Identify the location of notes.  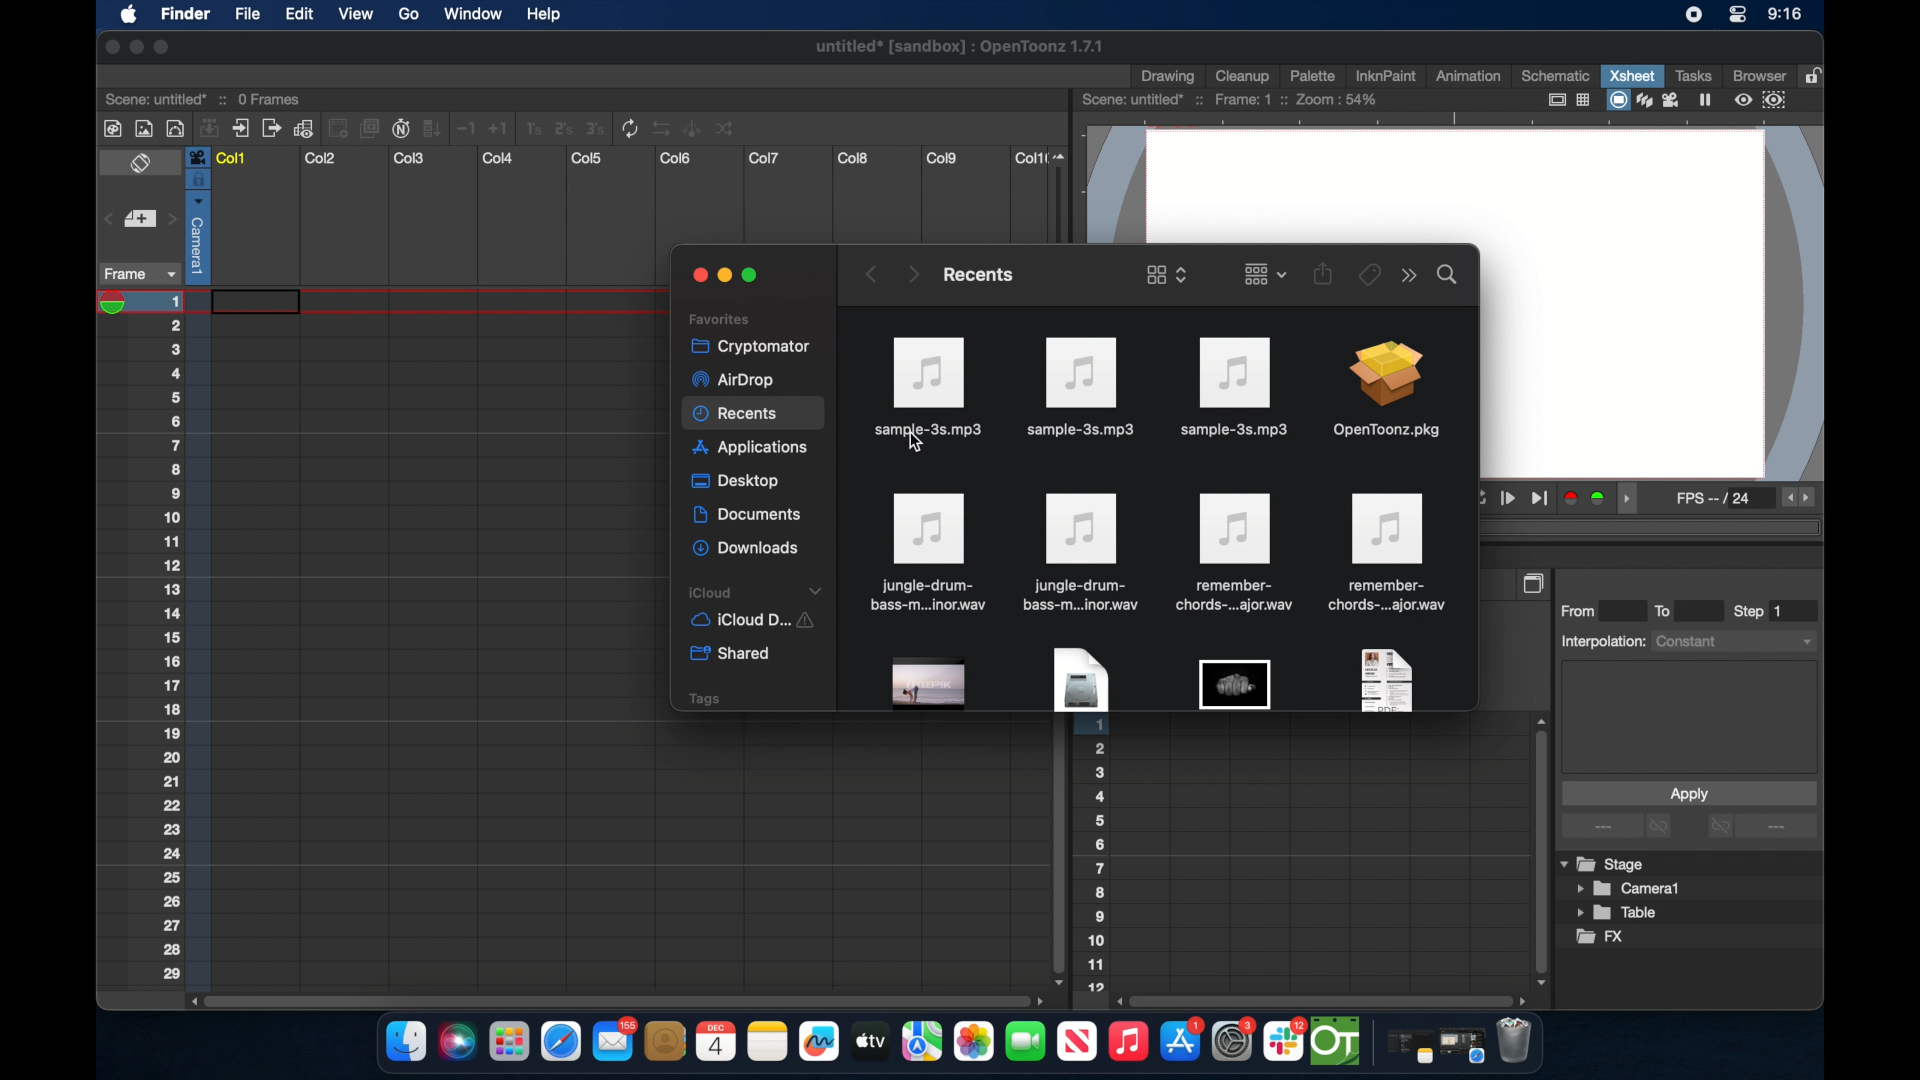
(767, 1042).